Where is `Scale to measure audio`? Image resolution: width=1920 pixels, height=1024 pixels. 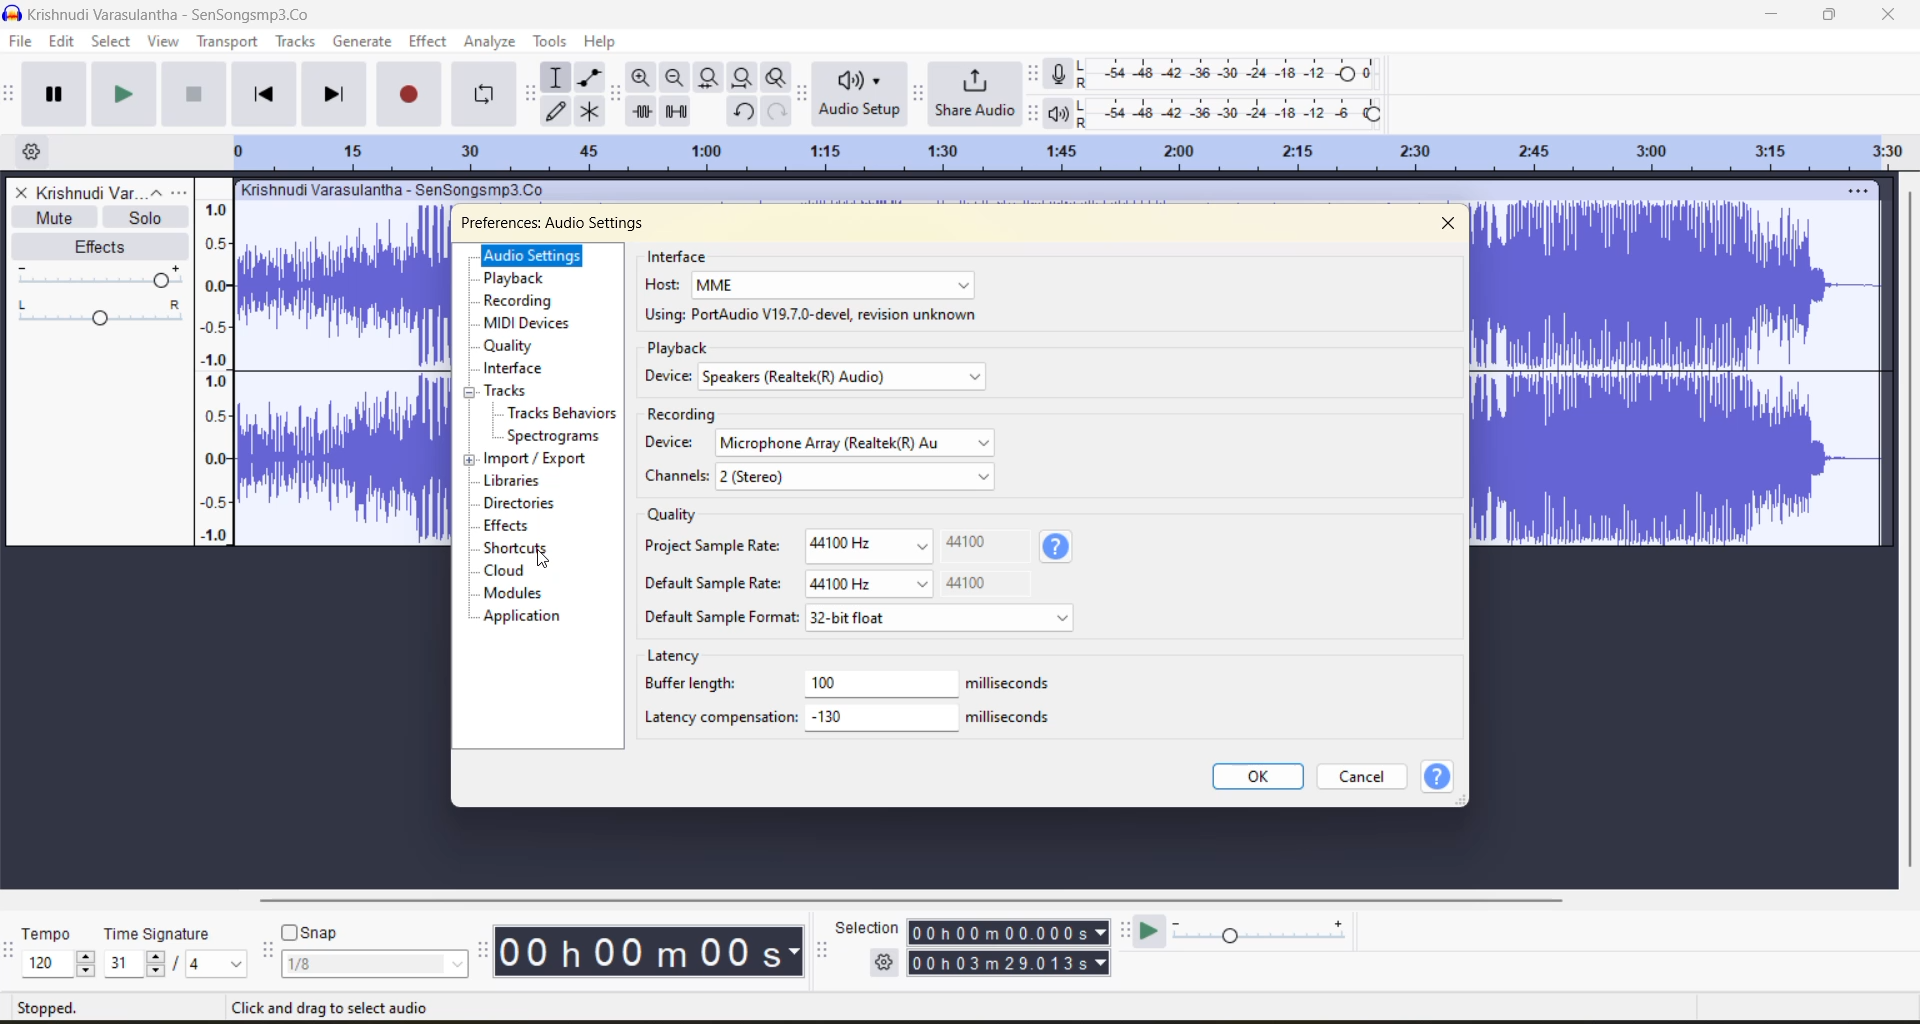
Scale to measure audio is located at coordinates (216, 361).